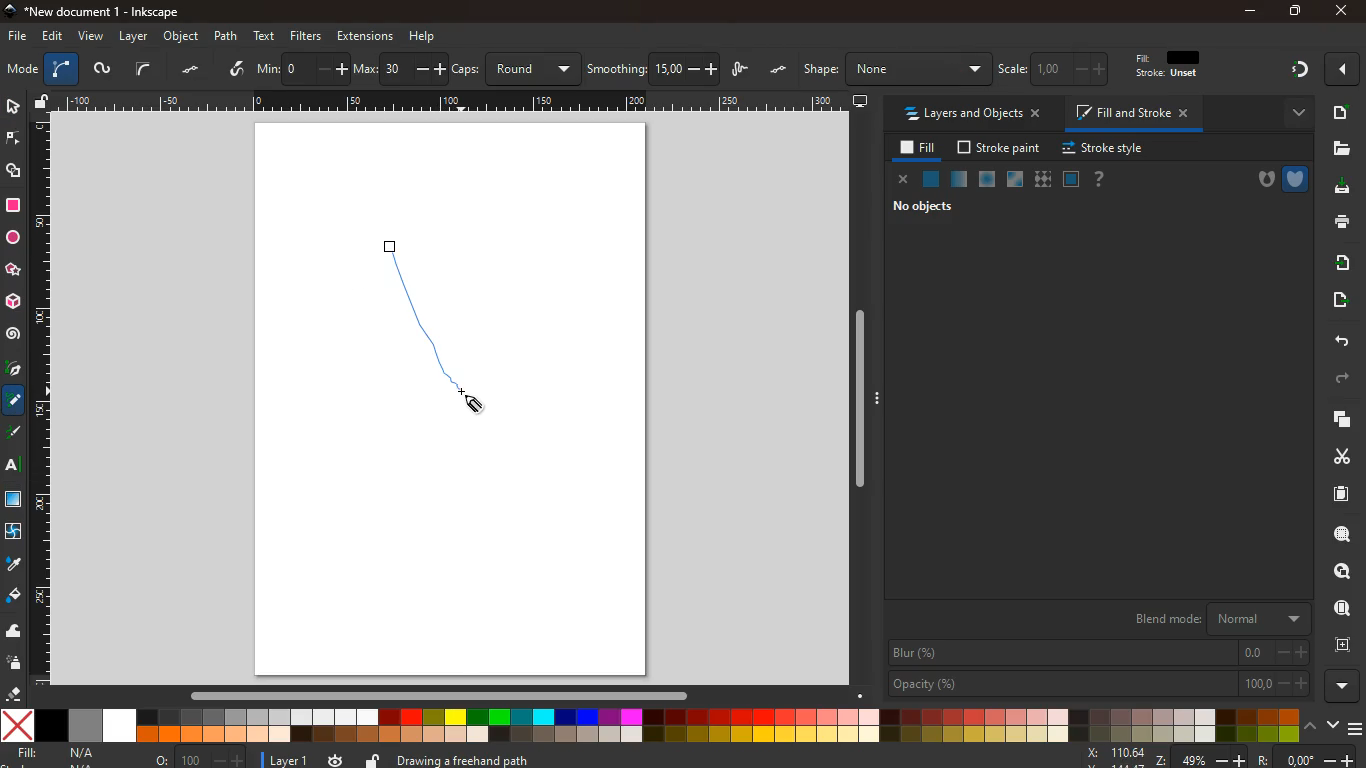 Image resolution: width=1366 pixels, height=768 pixels. I want to click on spiral, so click(13, 334).